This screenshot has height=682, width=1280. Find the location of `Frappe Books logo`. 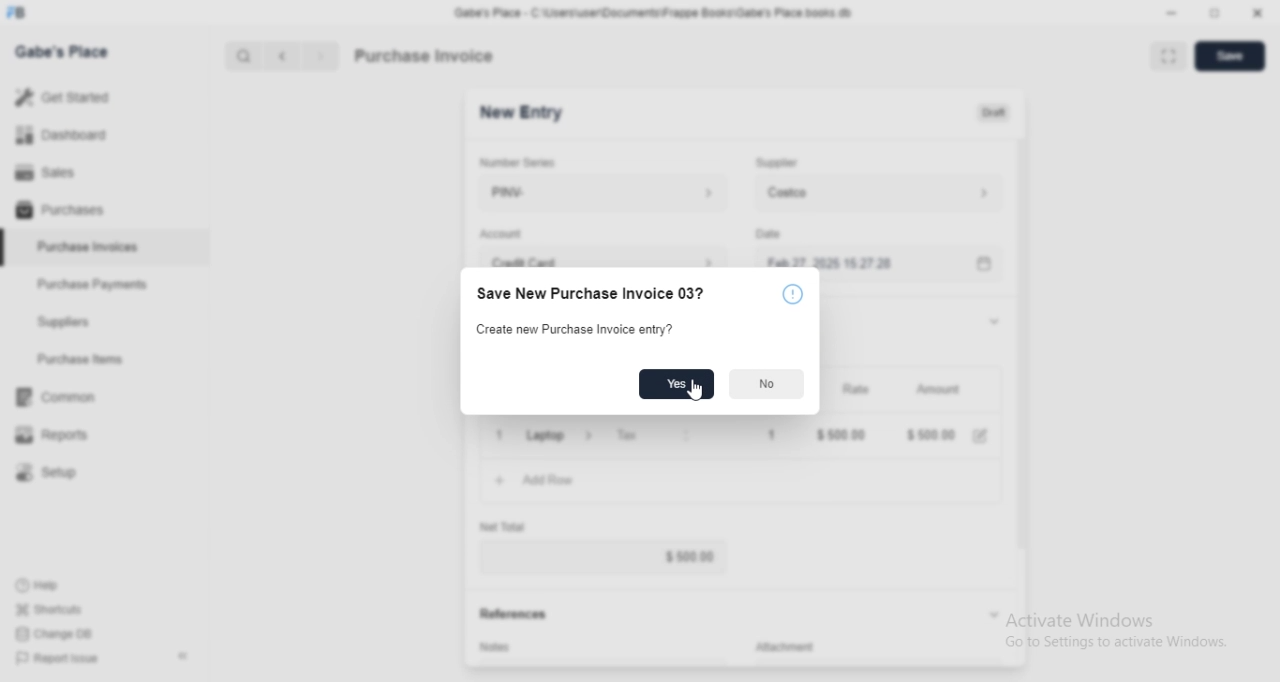

Frappe Books logo is located at coordinates (15, 12).